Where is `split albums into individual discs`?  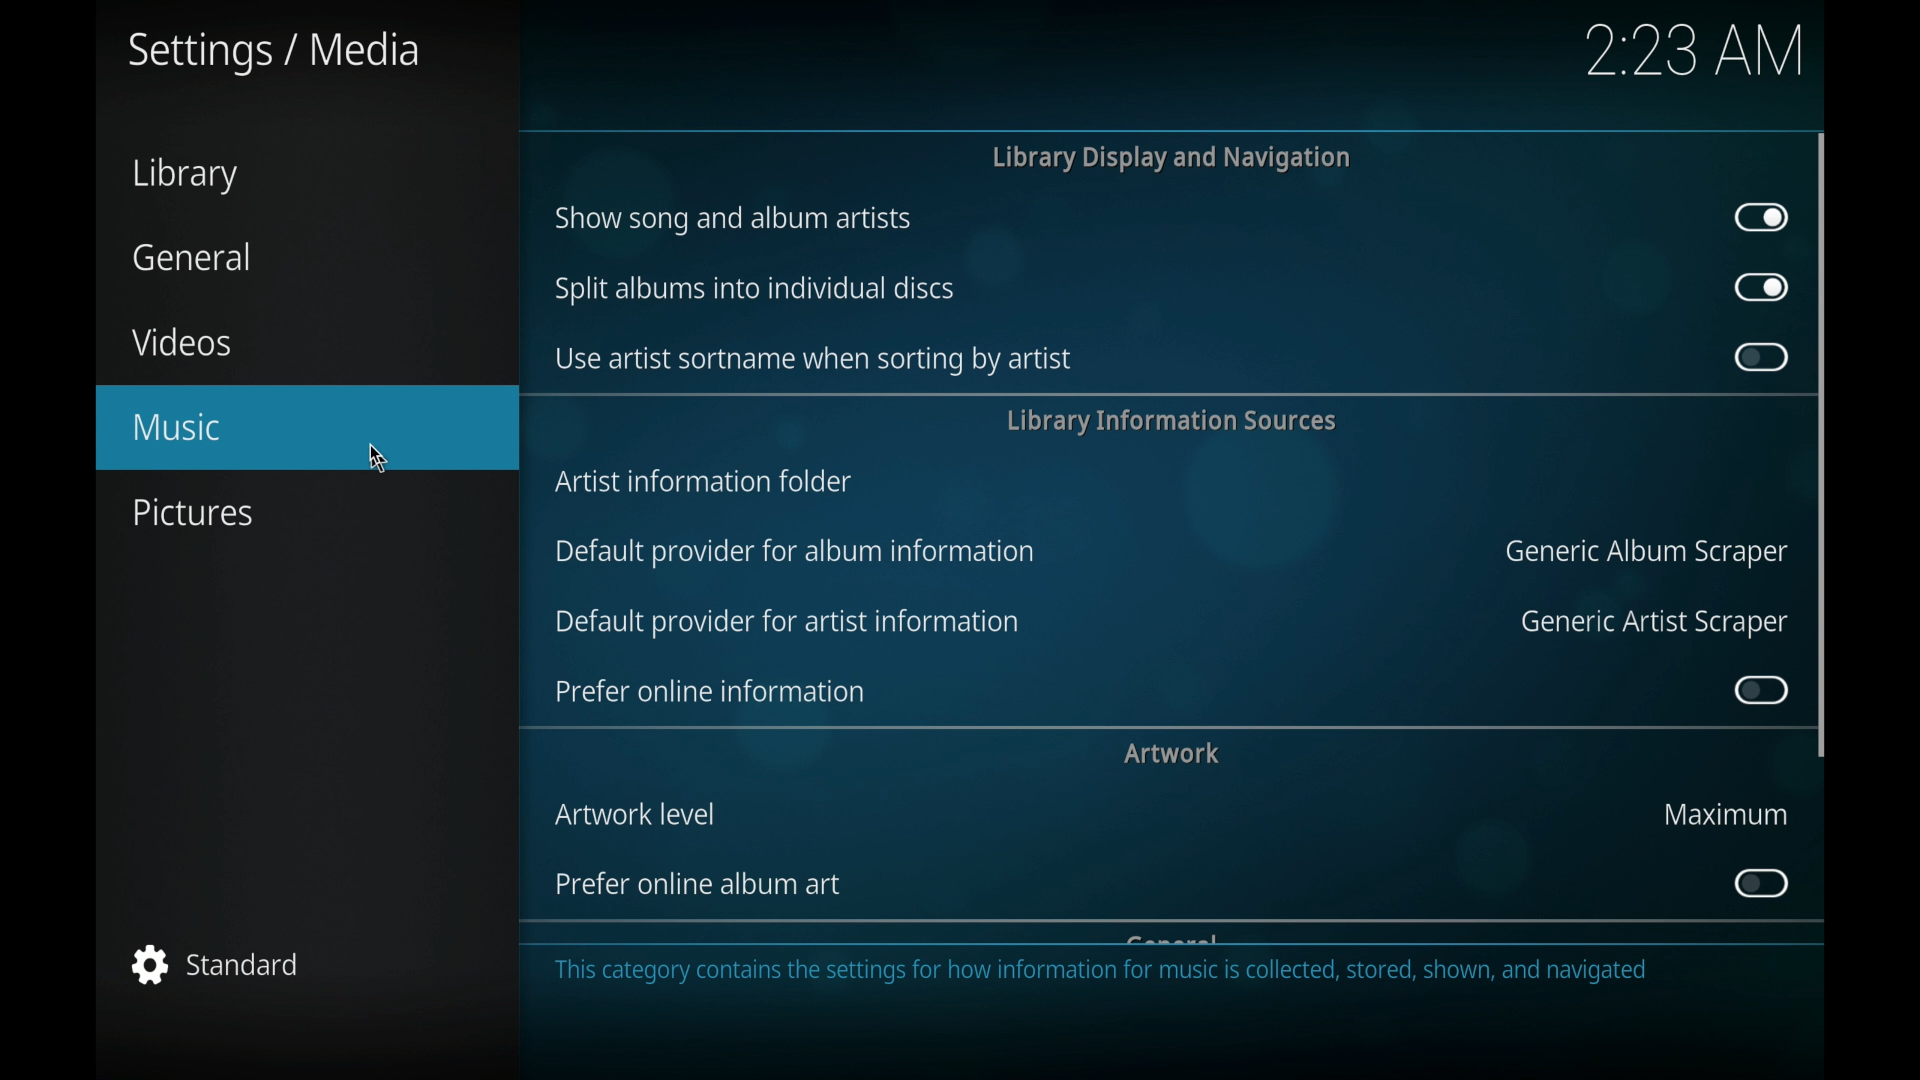
split albums into individual discs is located at coordinates (755, 287).